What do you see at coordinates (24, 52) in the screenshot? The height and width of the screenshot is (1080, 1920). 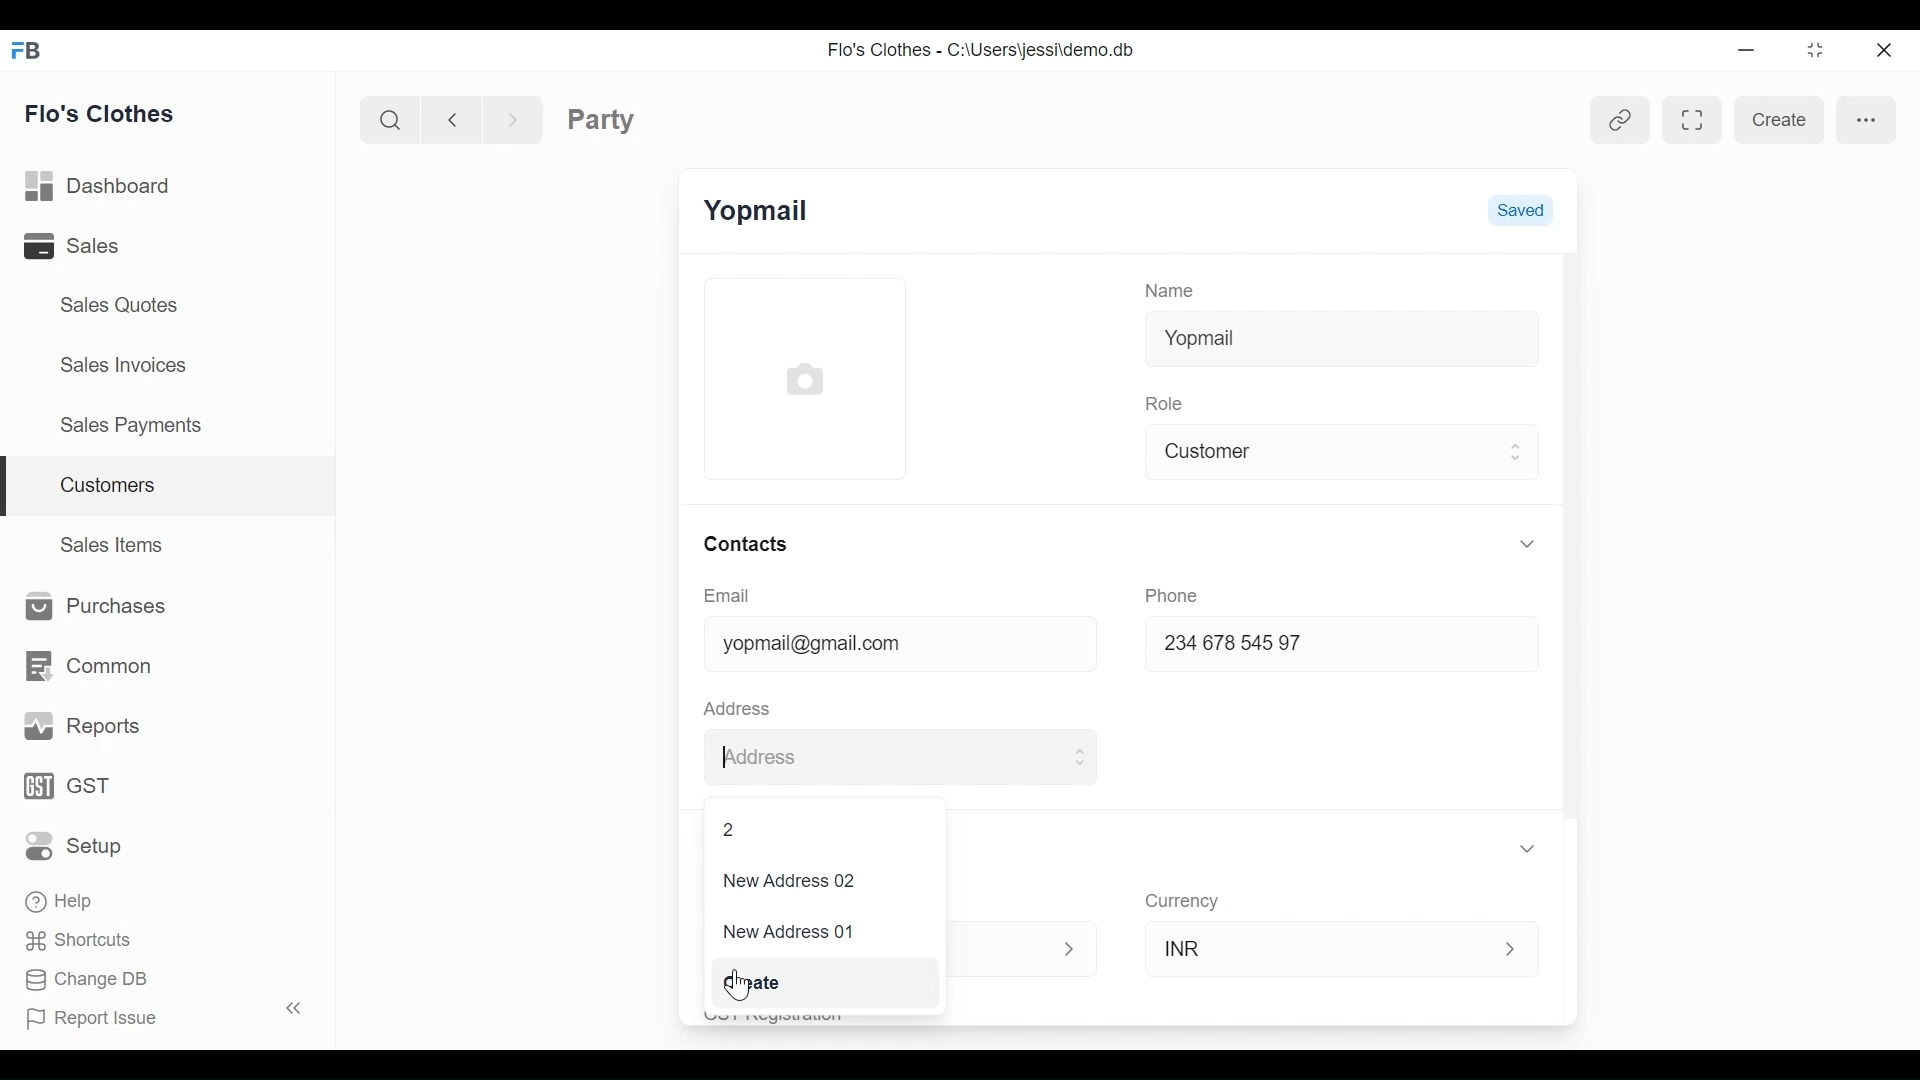 I see `Frappe Books Desktop Icon` at bounding box center [24, 52].